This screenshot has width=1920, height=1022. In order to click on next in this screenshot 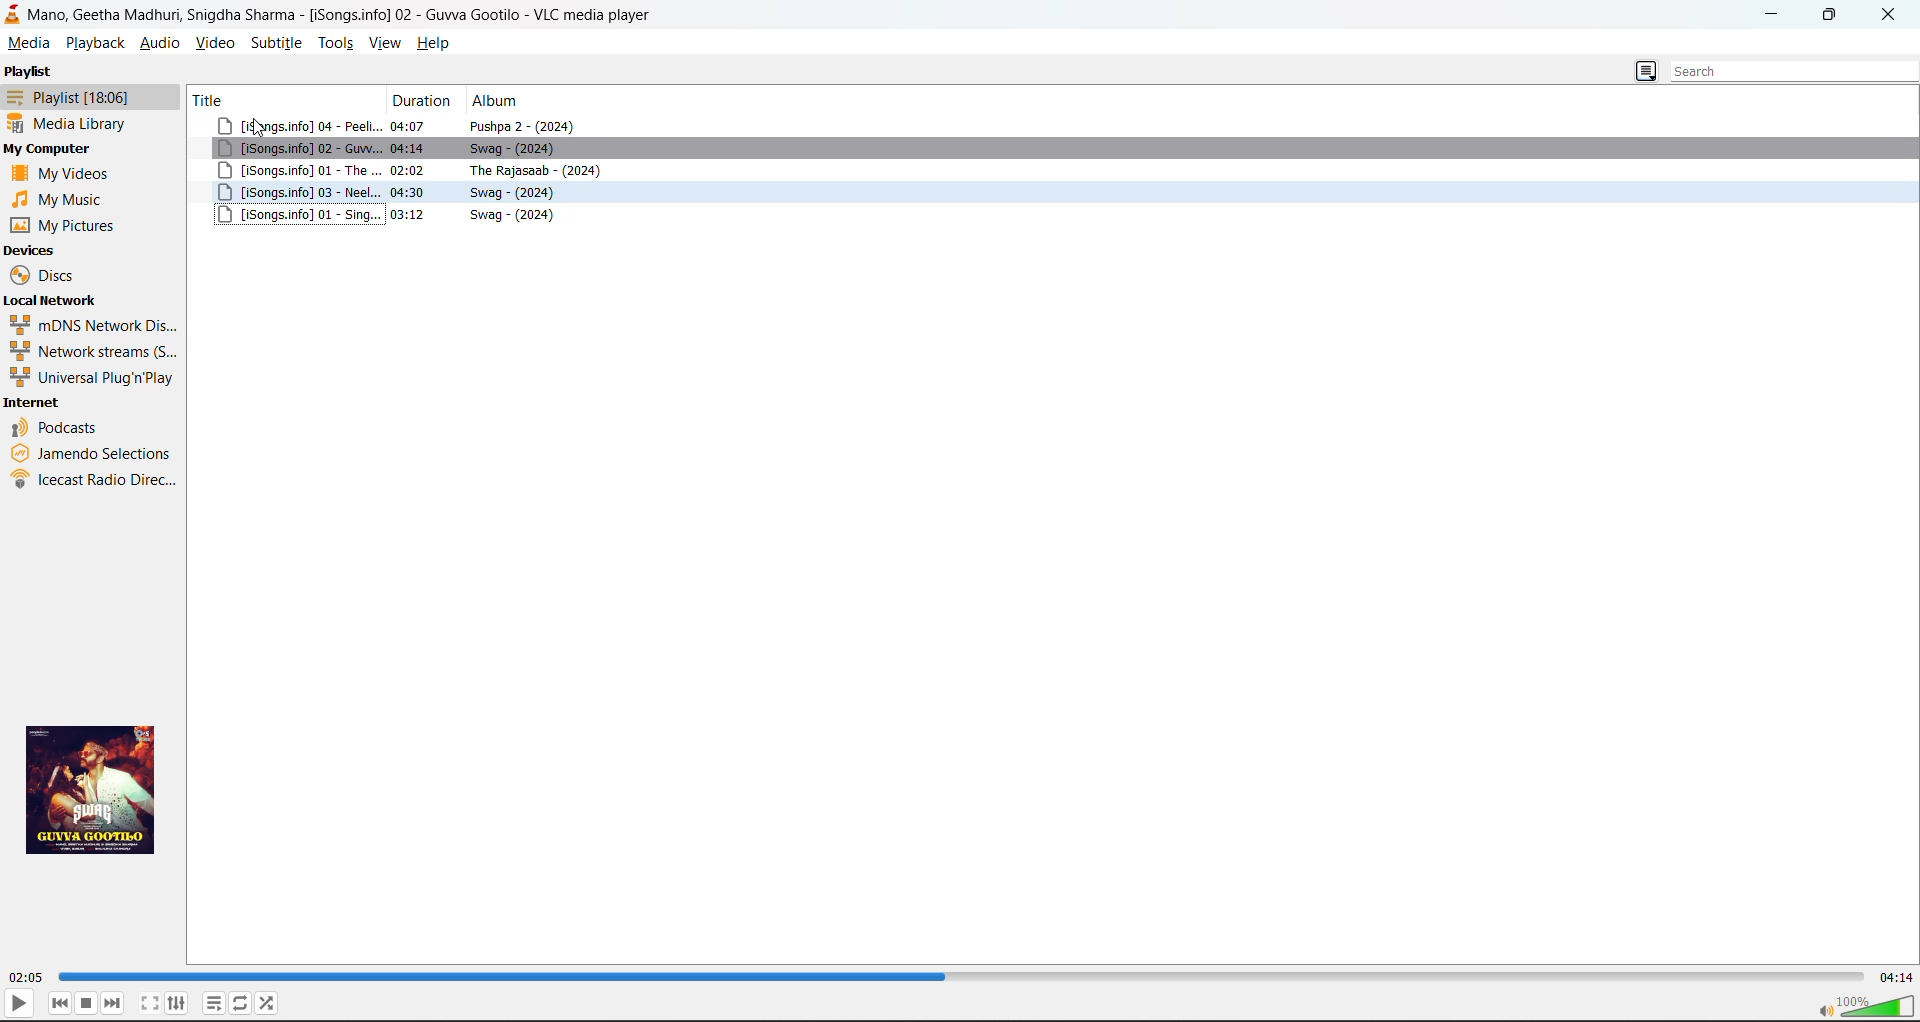, I will do `click(113, 1003)`.